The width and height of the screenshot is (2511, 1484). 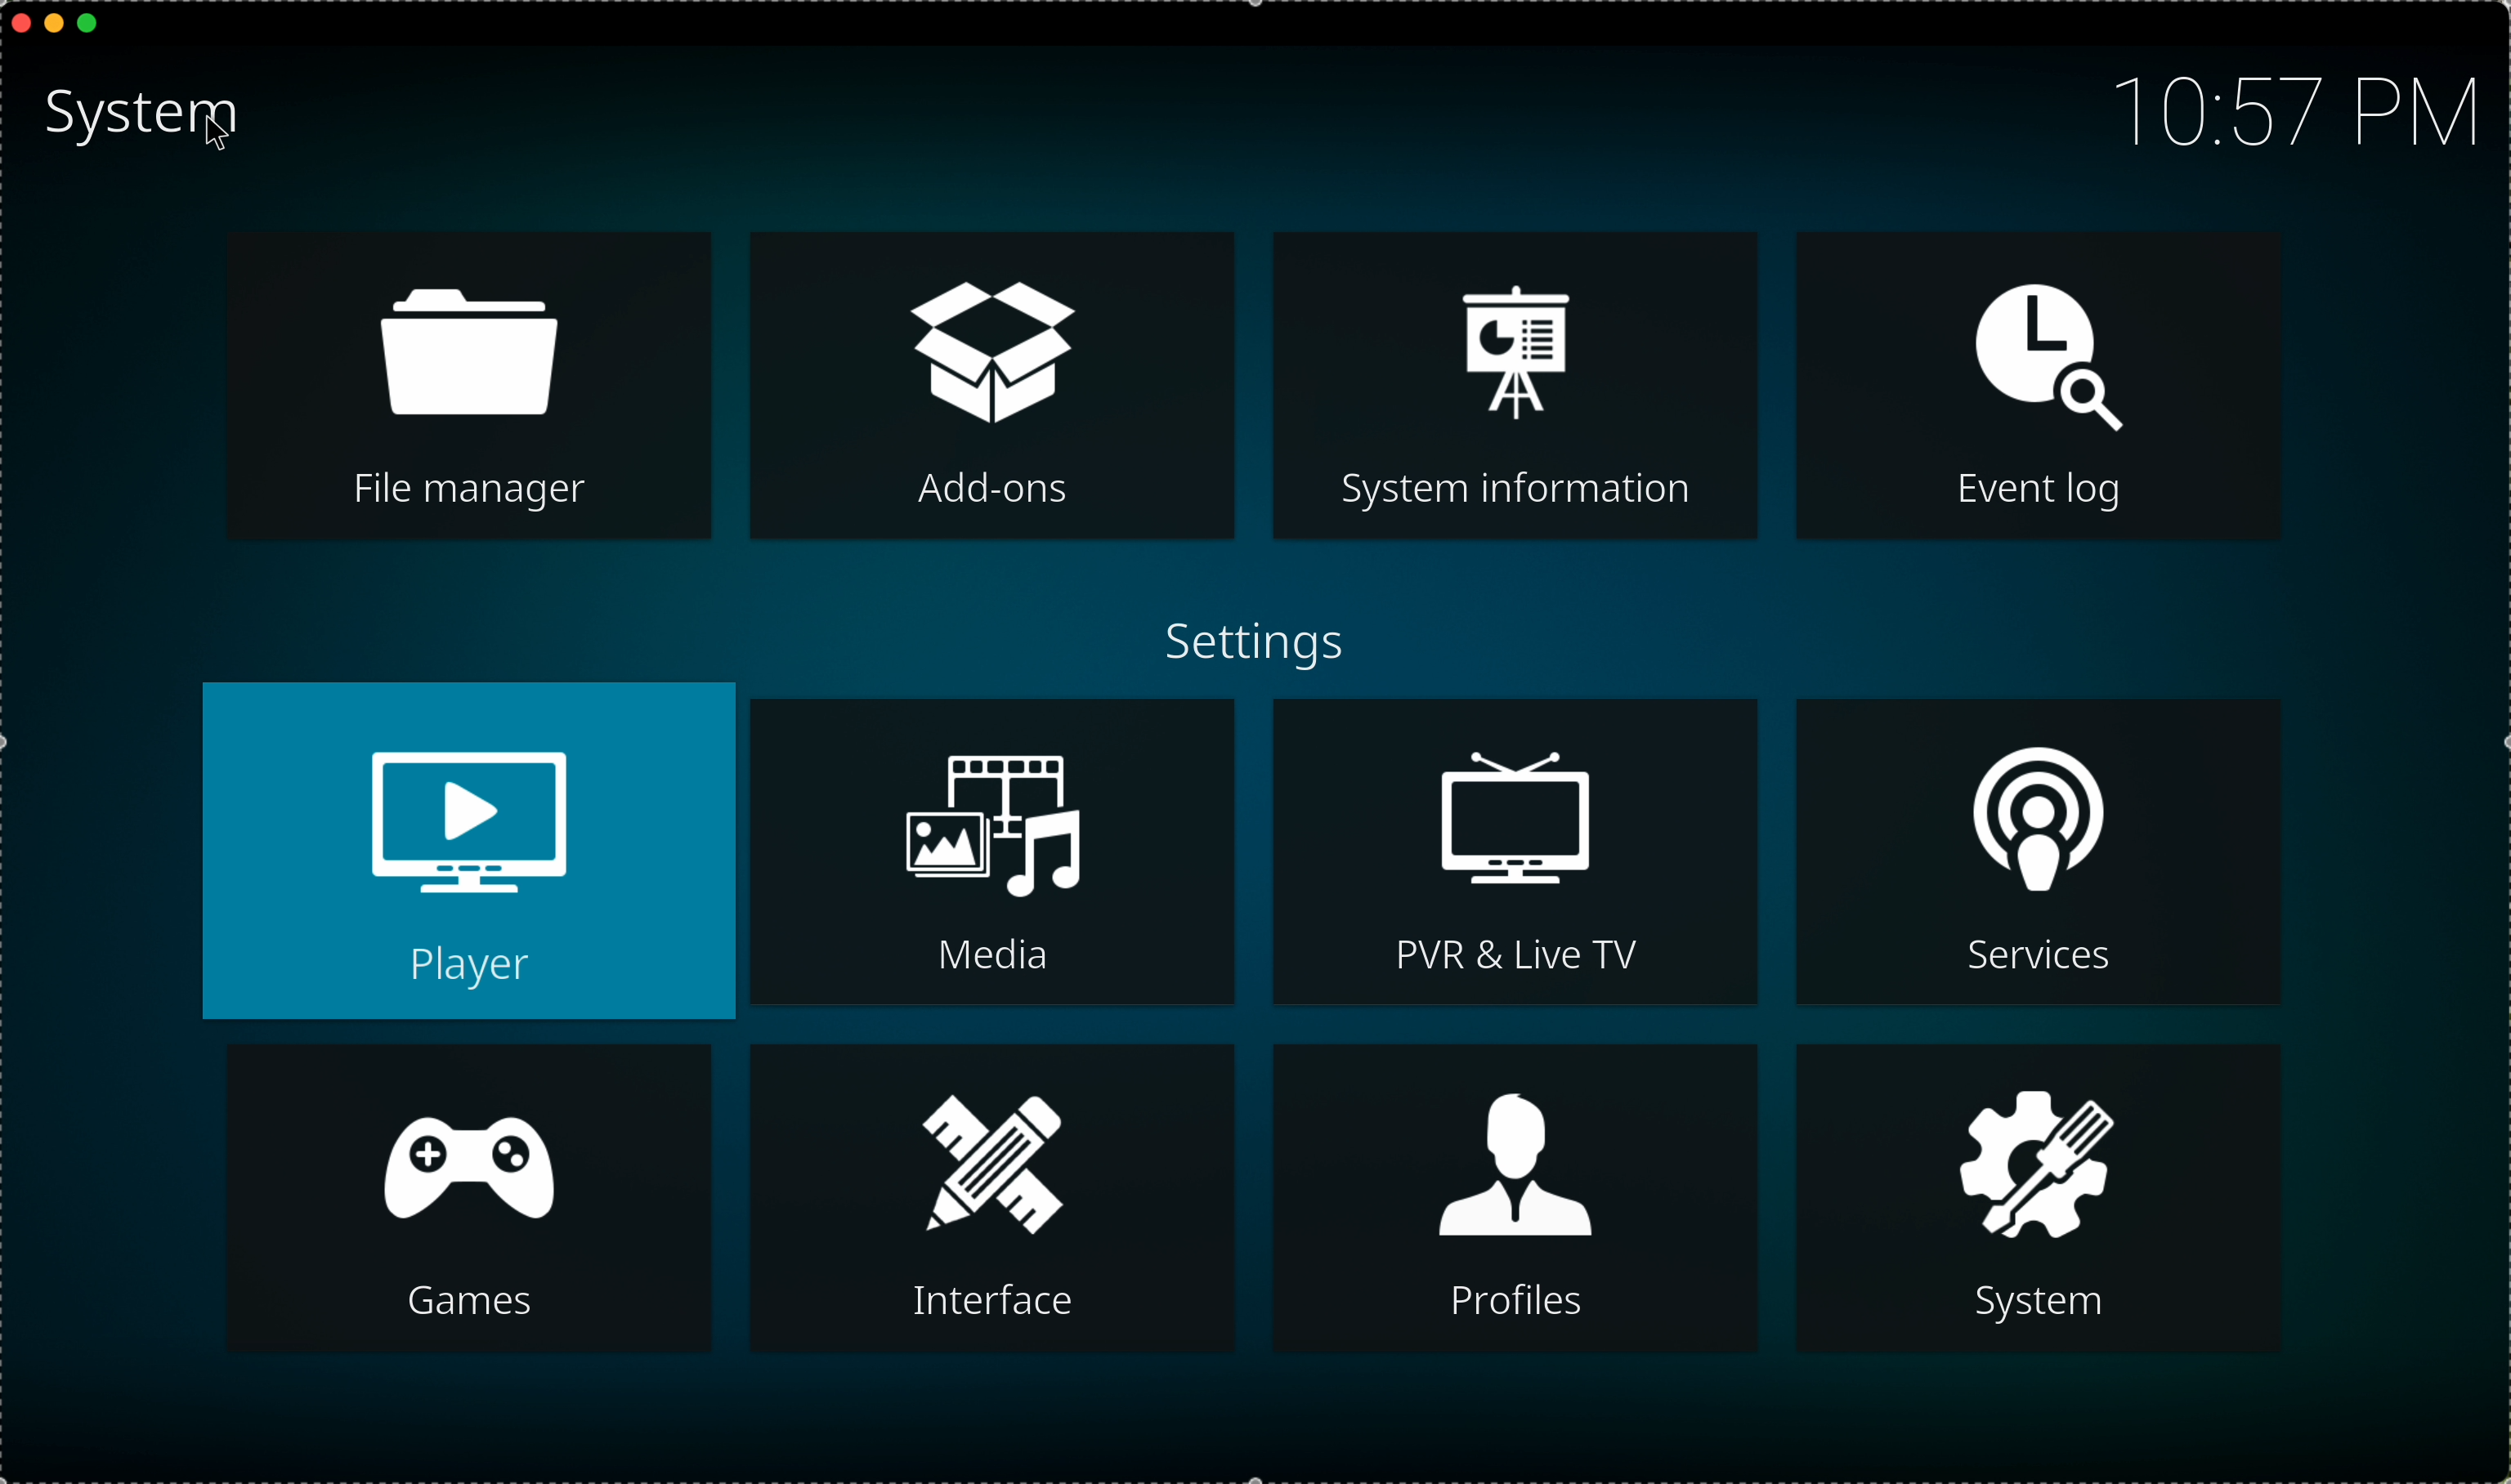 What do you see at coordinates (2283, 107) in the screenshot?
I see `10:57 PM` at bounding box center [2283, 107].